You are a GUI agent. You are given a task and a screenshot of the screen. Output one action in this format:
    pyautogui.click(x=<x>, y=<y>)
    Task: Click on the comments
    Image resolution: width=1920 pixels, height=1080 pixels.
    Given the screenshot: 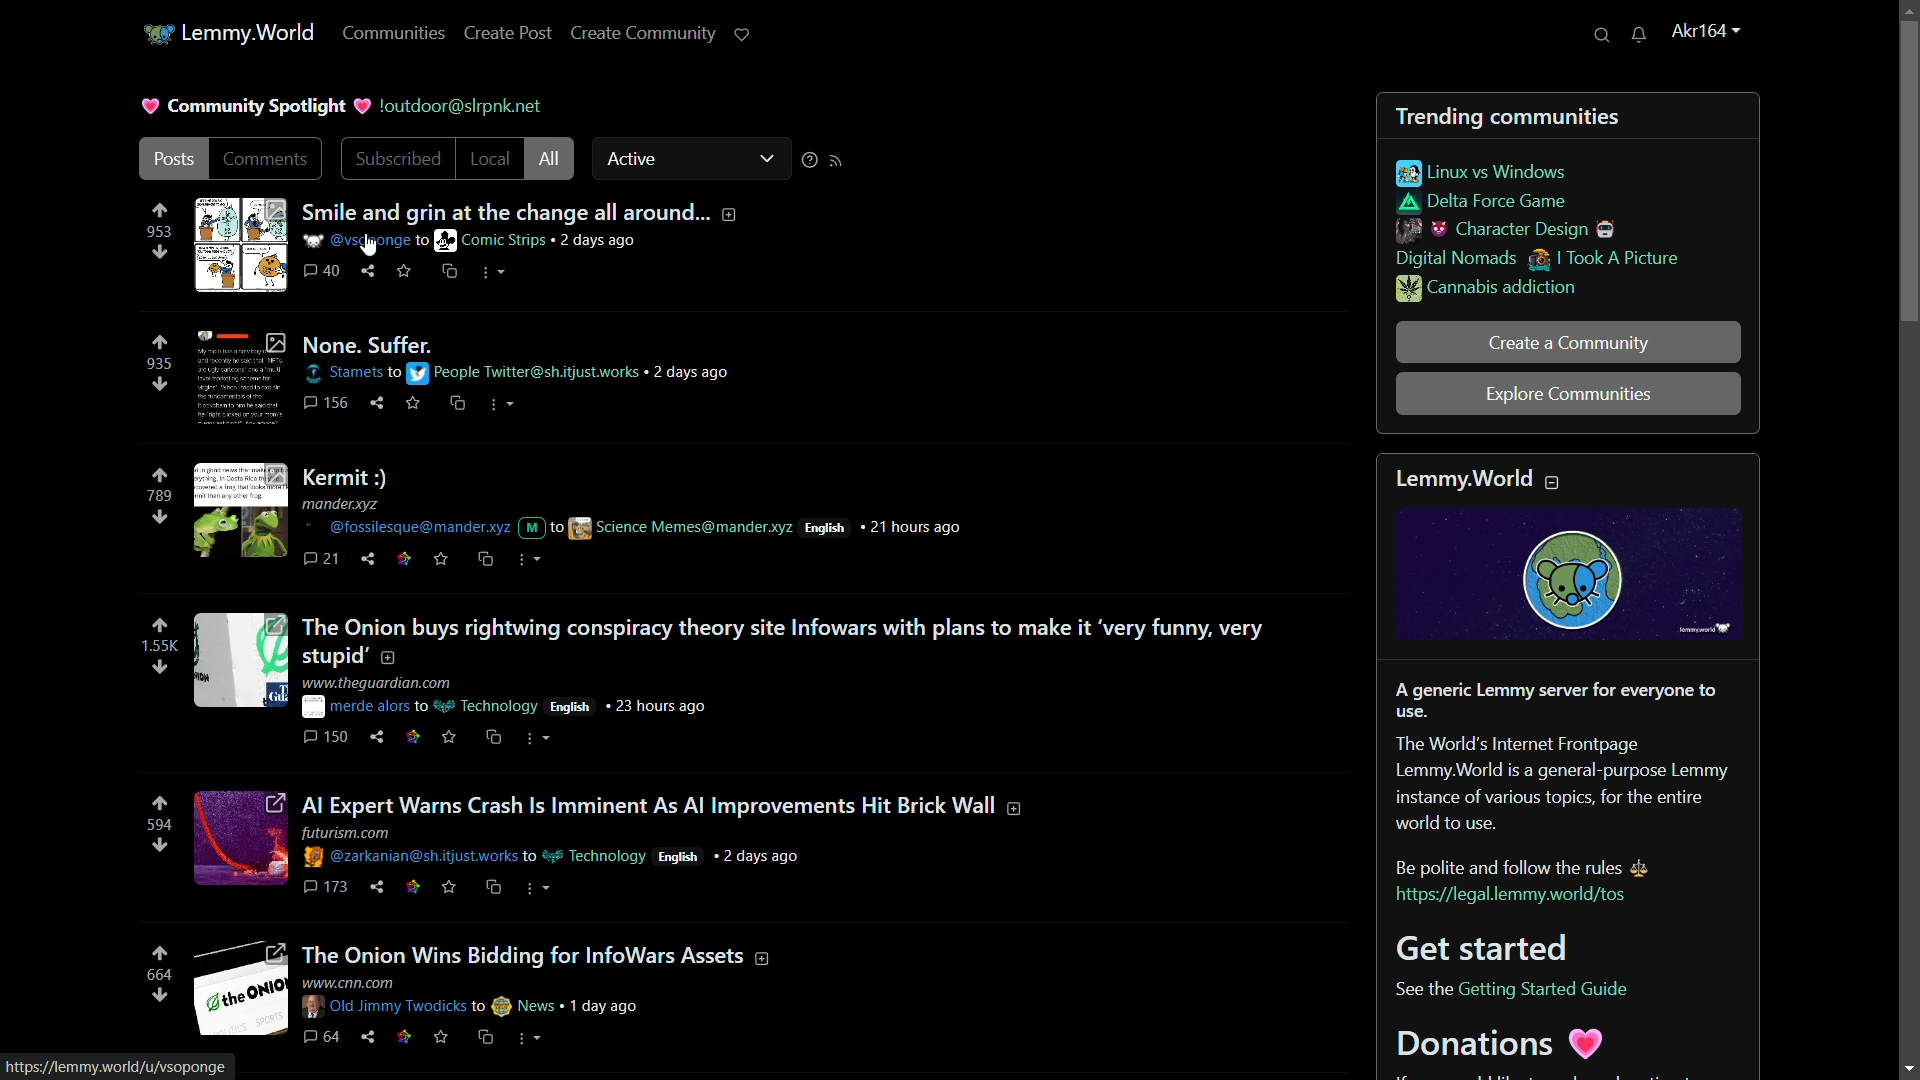 What is the action you would take?
    pyautogui.click(x=324, y=1036)
    